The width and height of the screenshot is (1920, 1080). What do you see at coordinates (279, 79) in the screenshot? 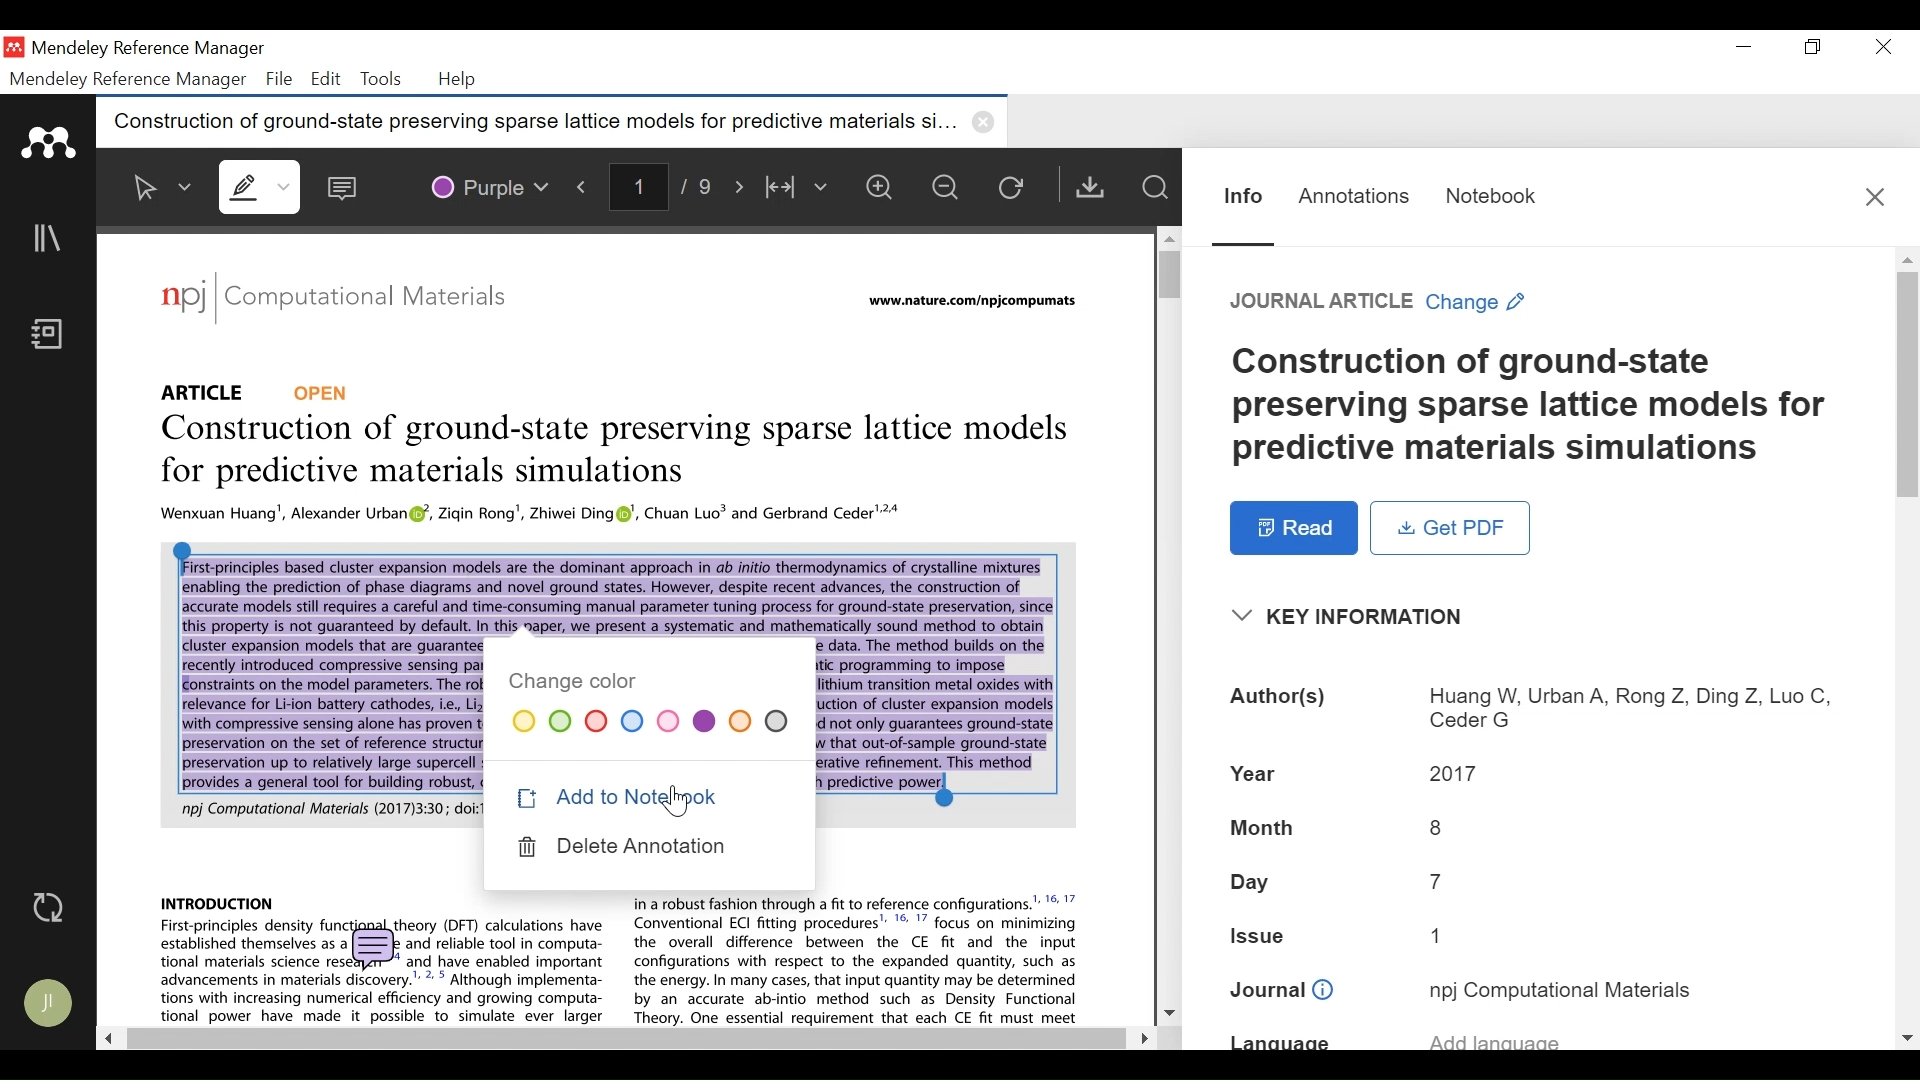
I see `File` at bounding box center [279, 79].